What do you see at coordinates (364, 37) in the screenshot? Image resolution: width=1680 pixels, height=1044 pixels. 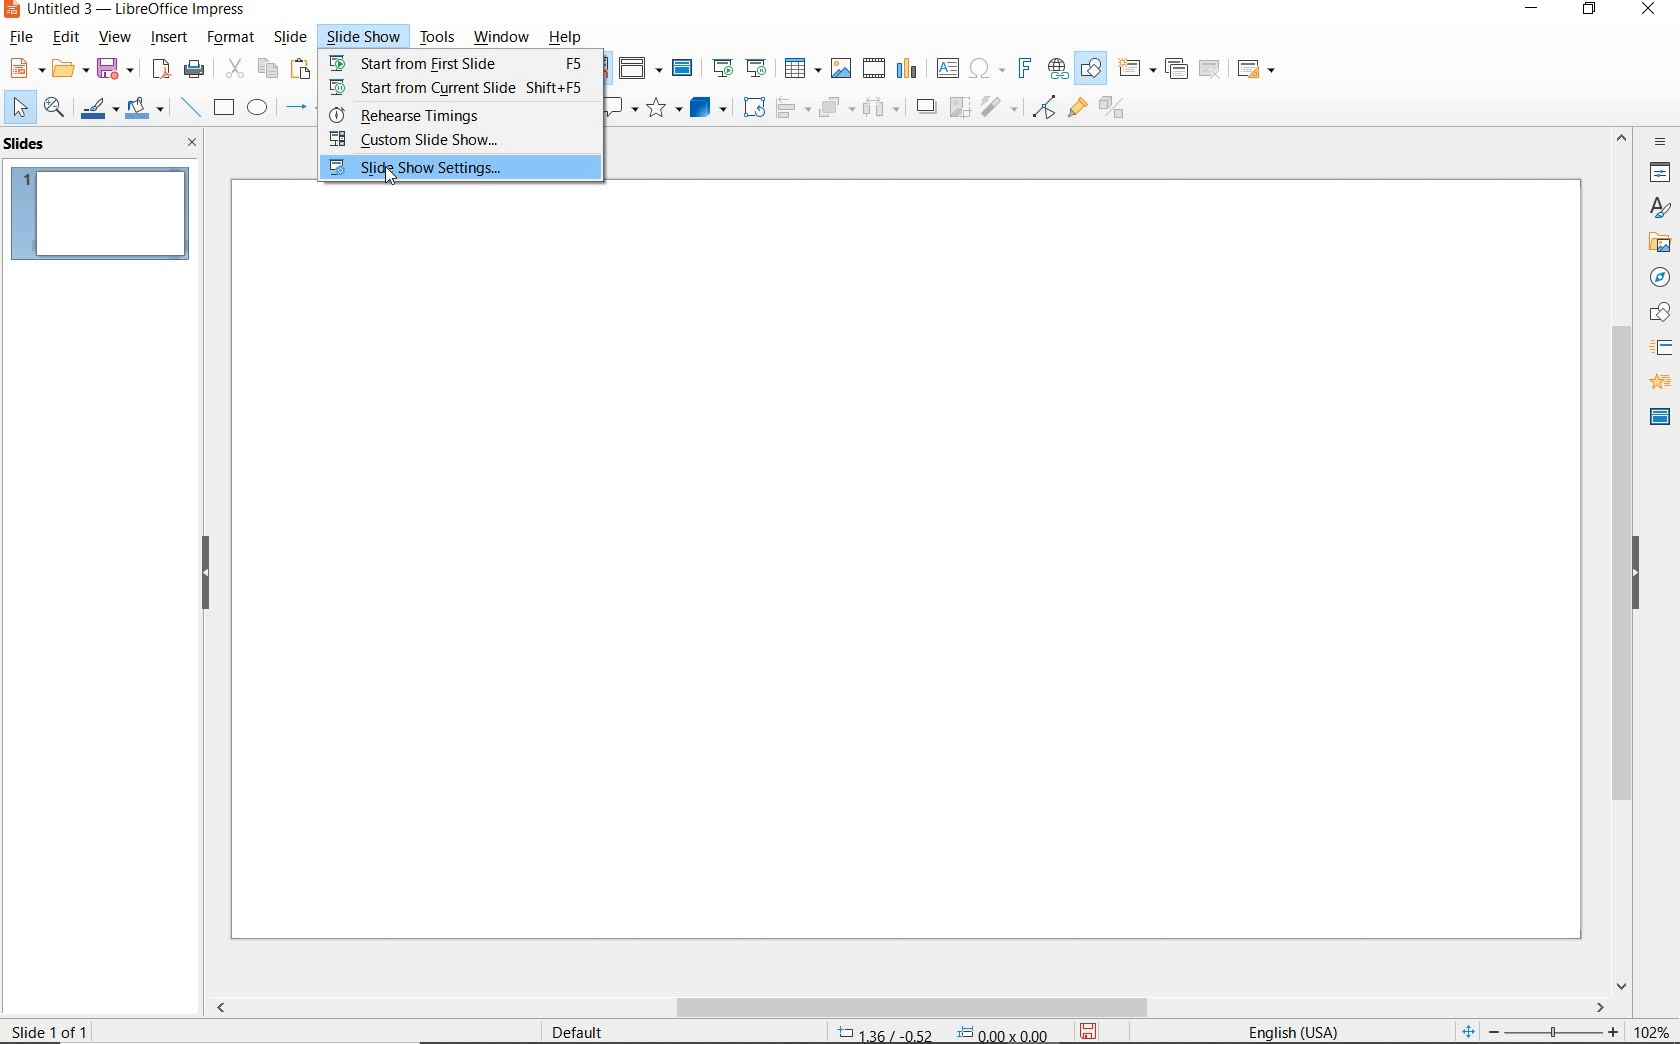 I see `SLIDESHOW` at bounding box center [364, 37].